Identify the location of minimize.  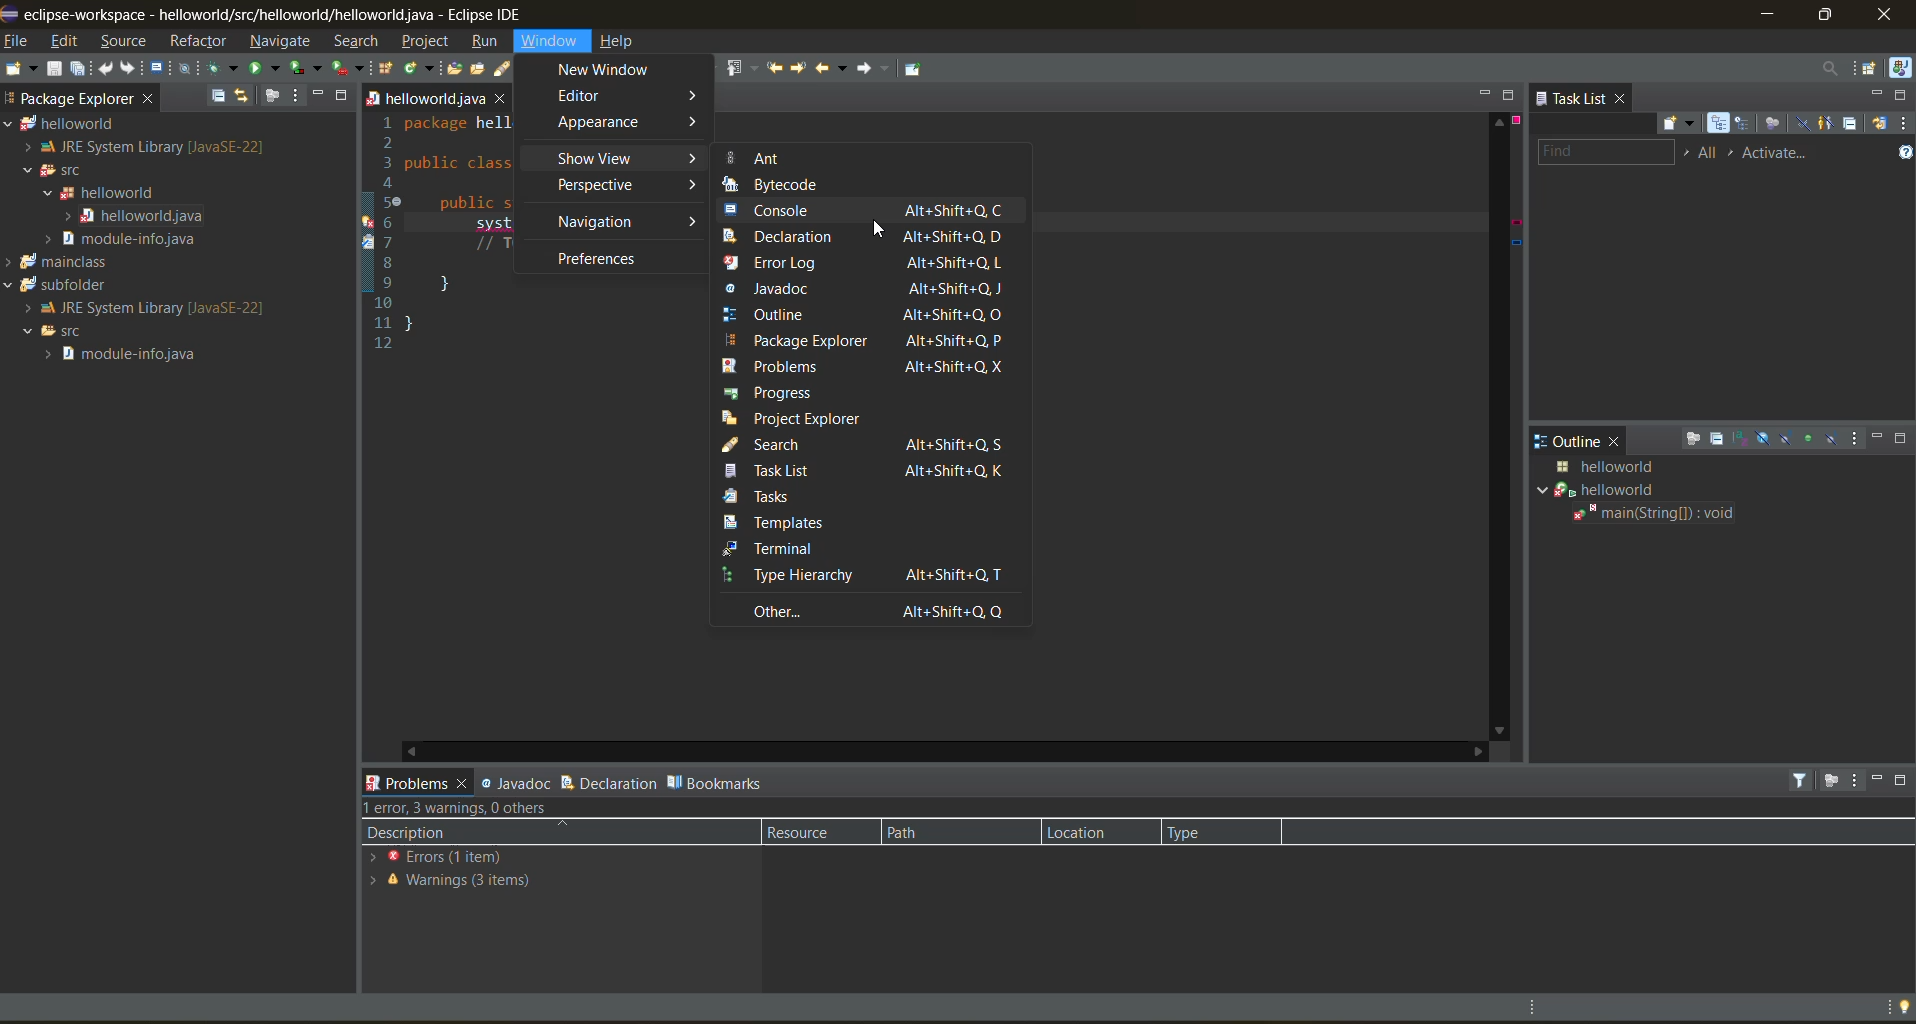
(1768, 15).